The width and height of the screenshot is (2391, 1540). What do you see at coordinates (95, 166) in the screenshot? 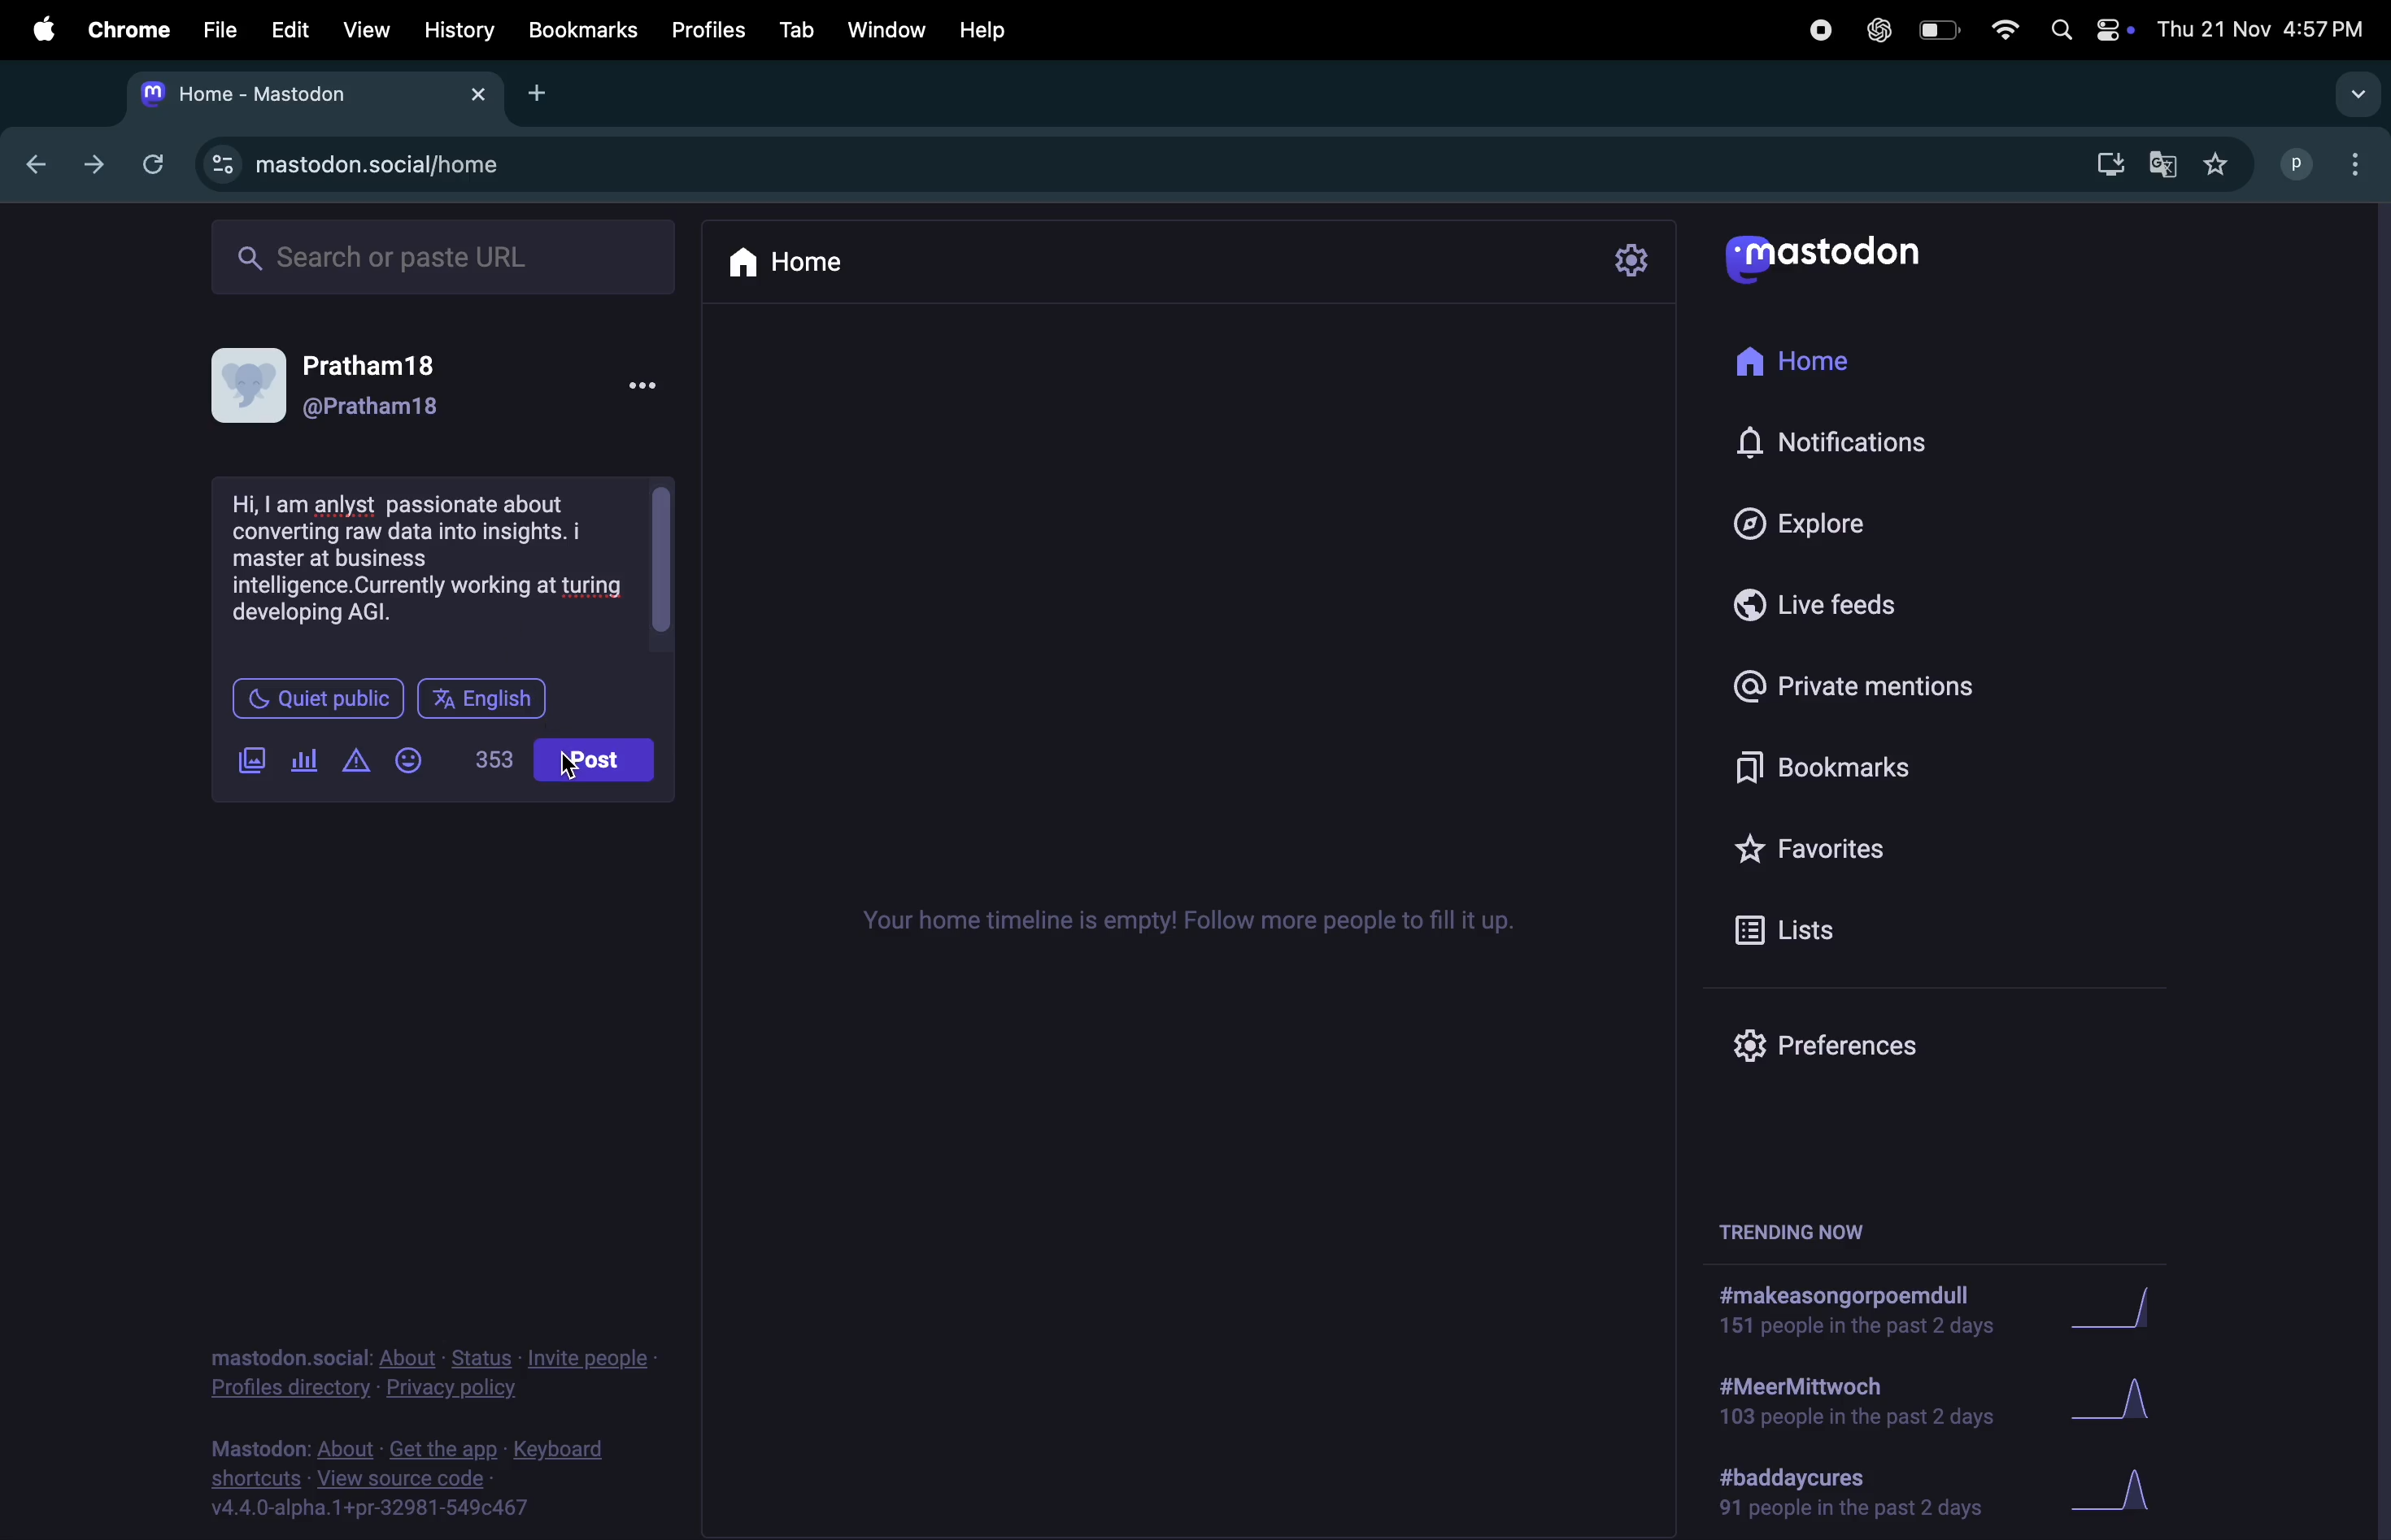
I see `next tab` at bounding box center [95, 166].